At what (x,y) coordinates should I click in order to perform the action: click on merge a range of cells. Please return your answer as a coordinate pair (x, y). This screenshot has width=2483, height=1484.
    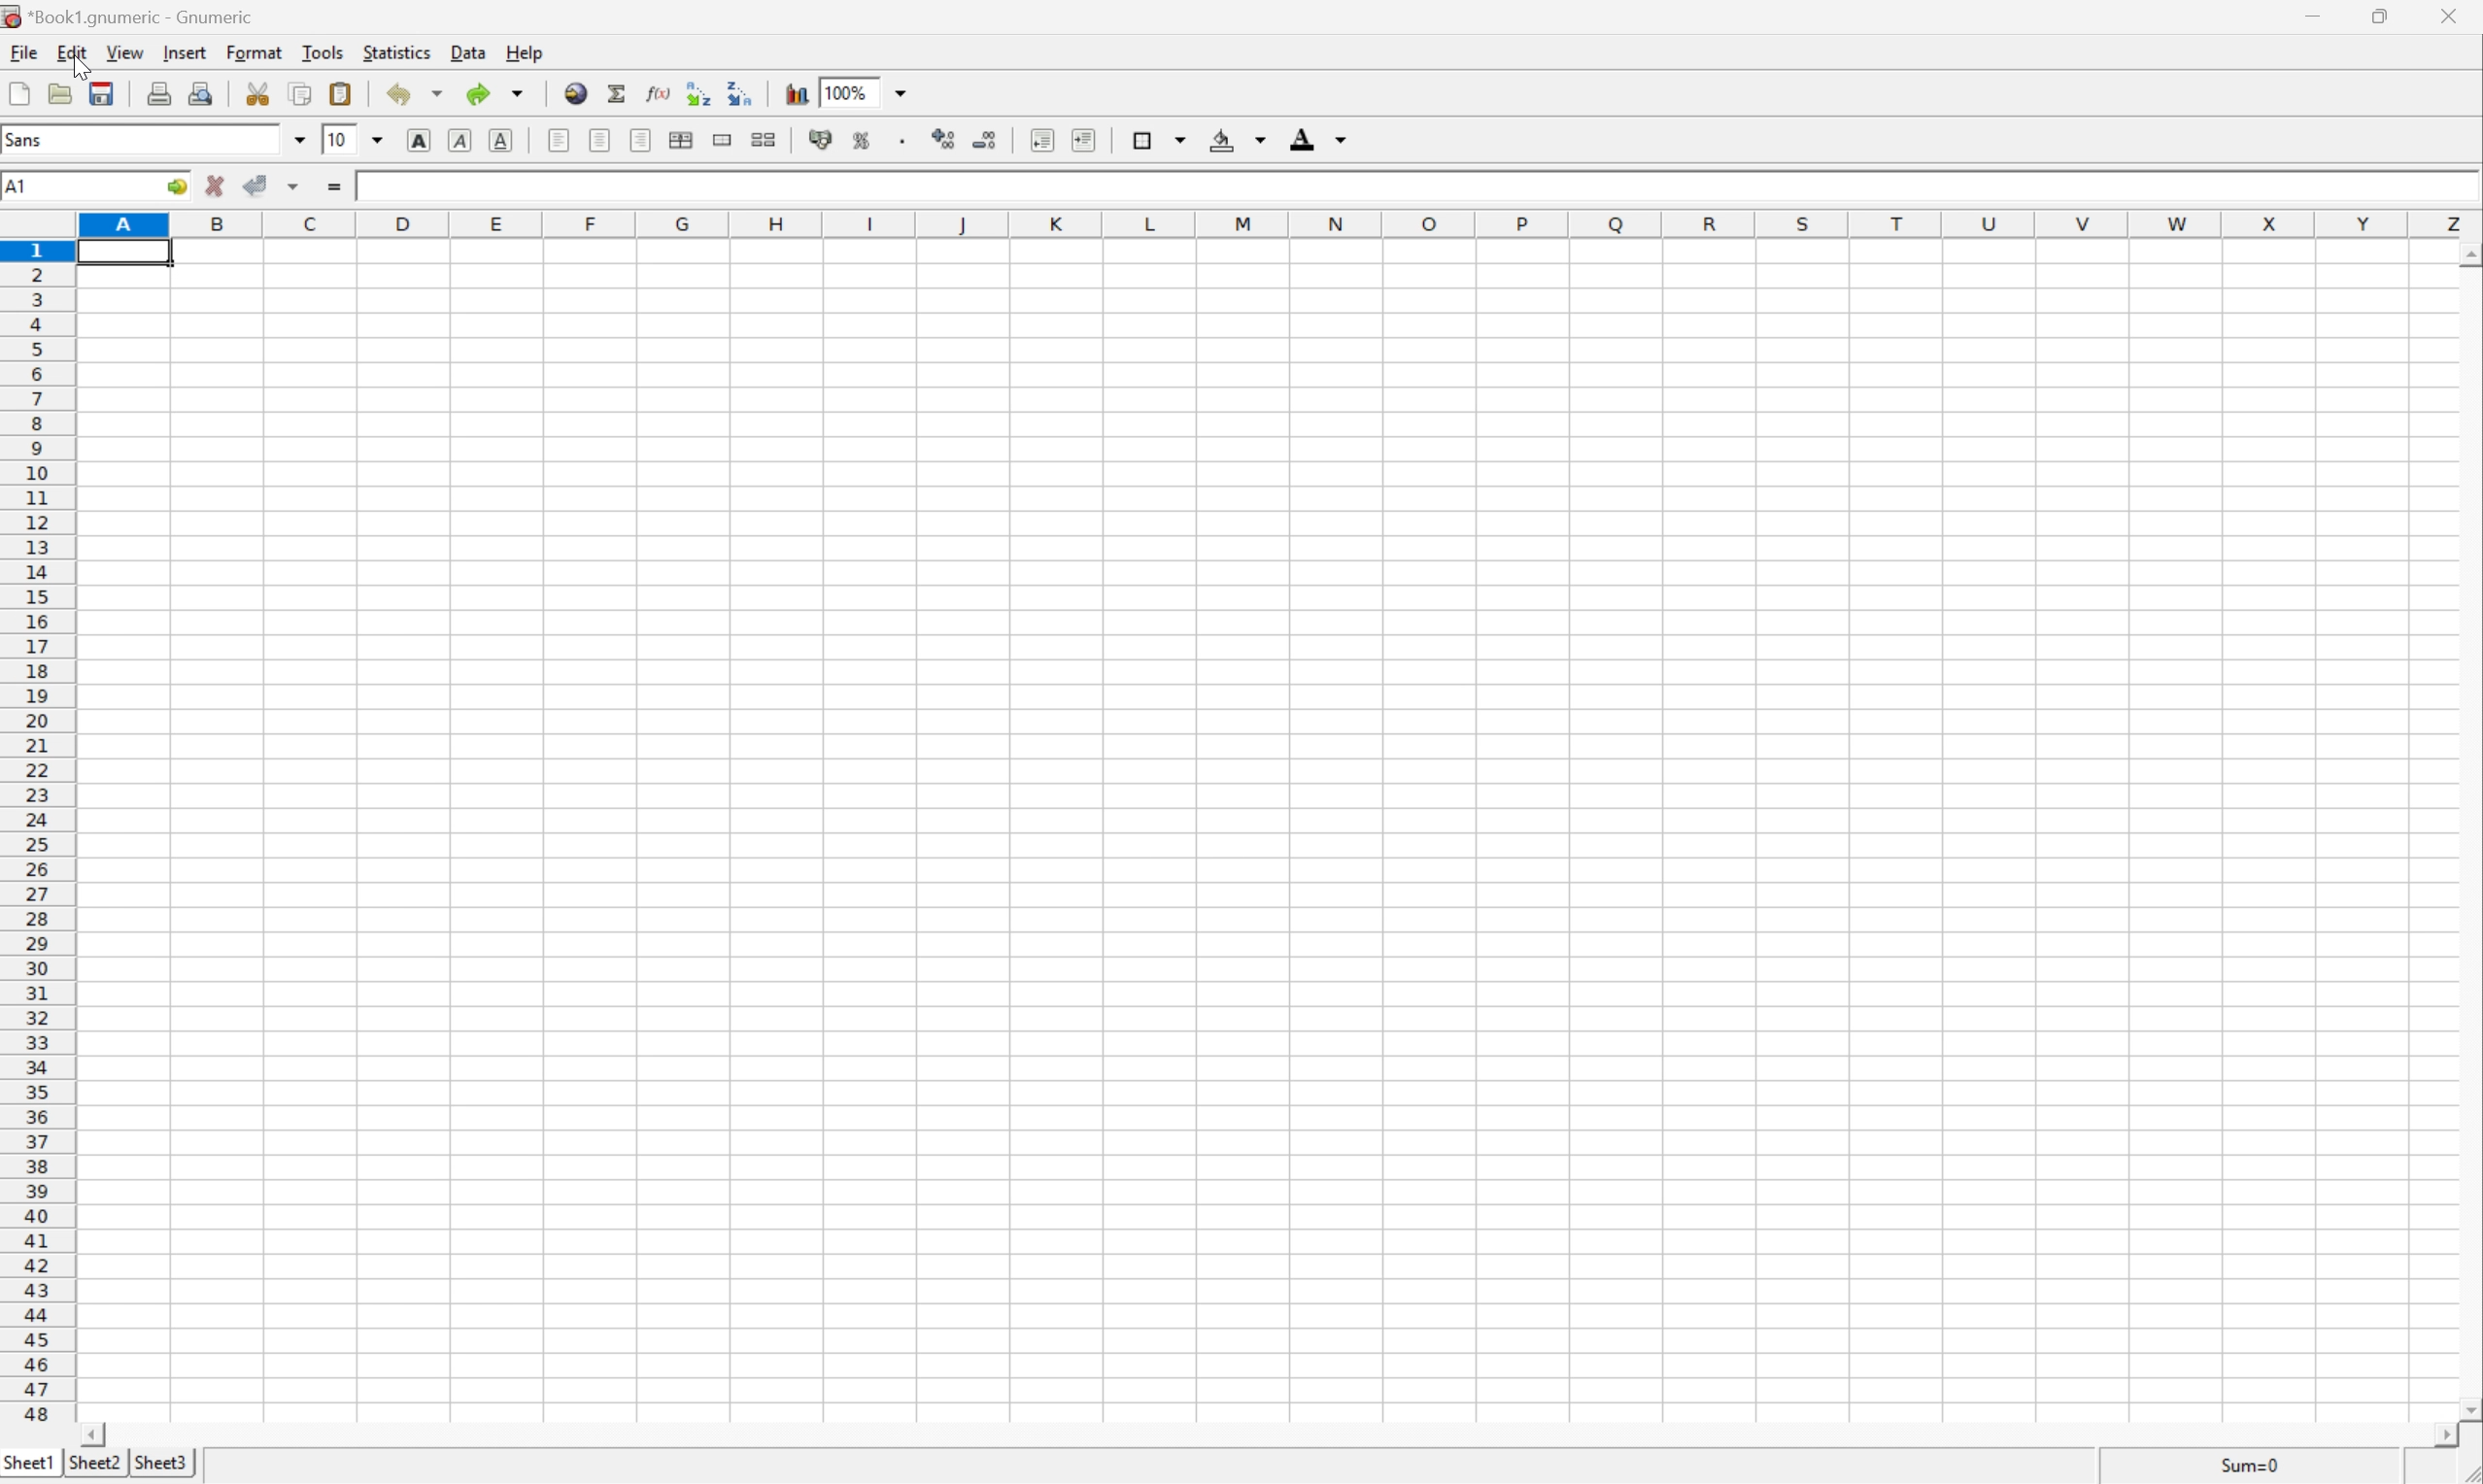
    Looking at the image, I should click on (720, 138).